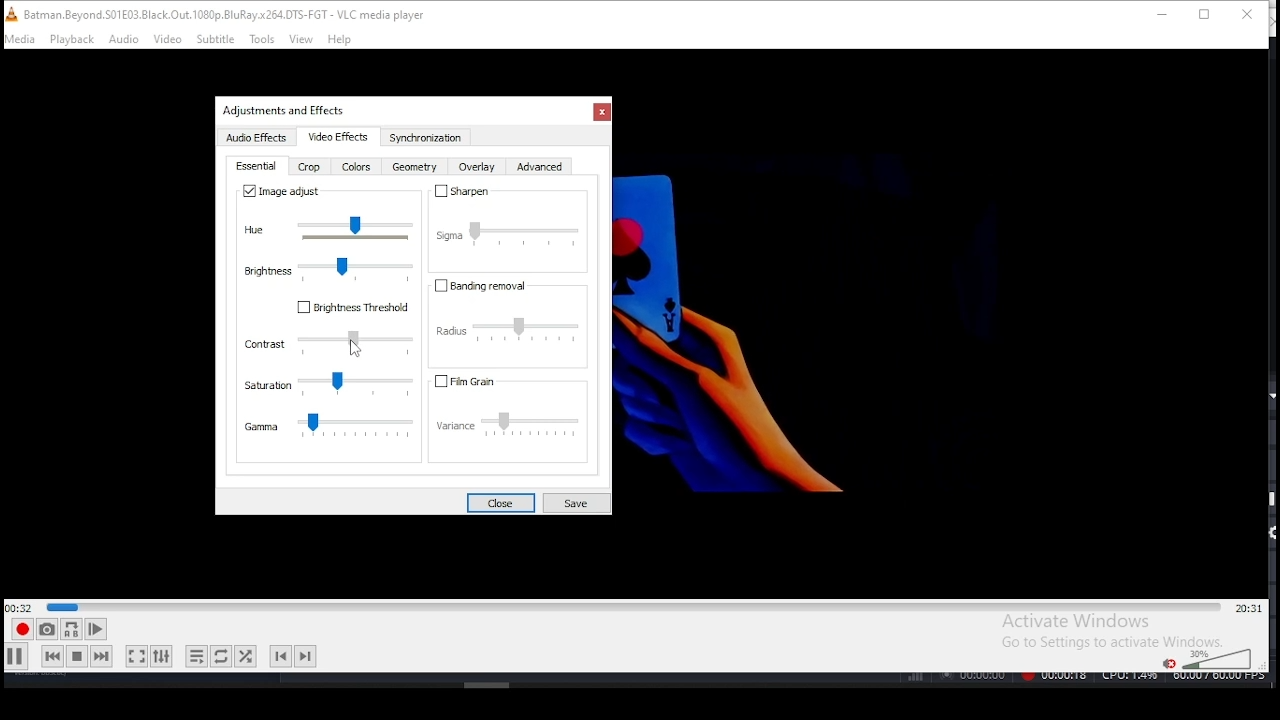  Describe the element at coordinates (163, 657) in the screenshot. I see `show extended settings` at that location.